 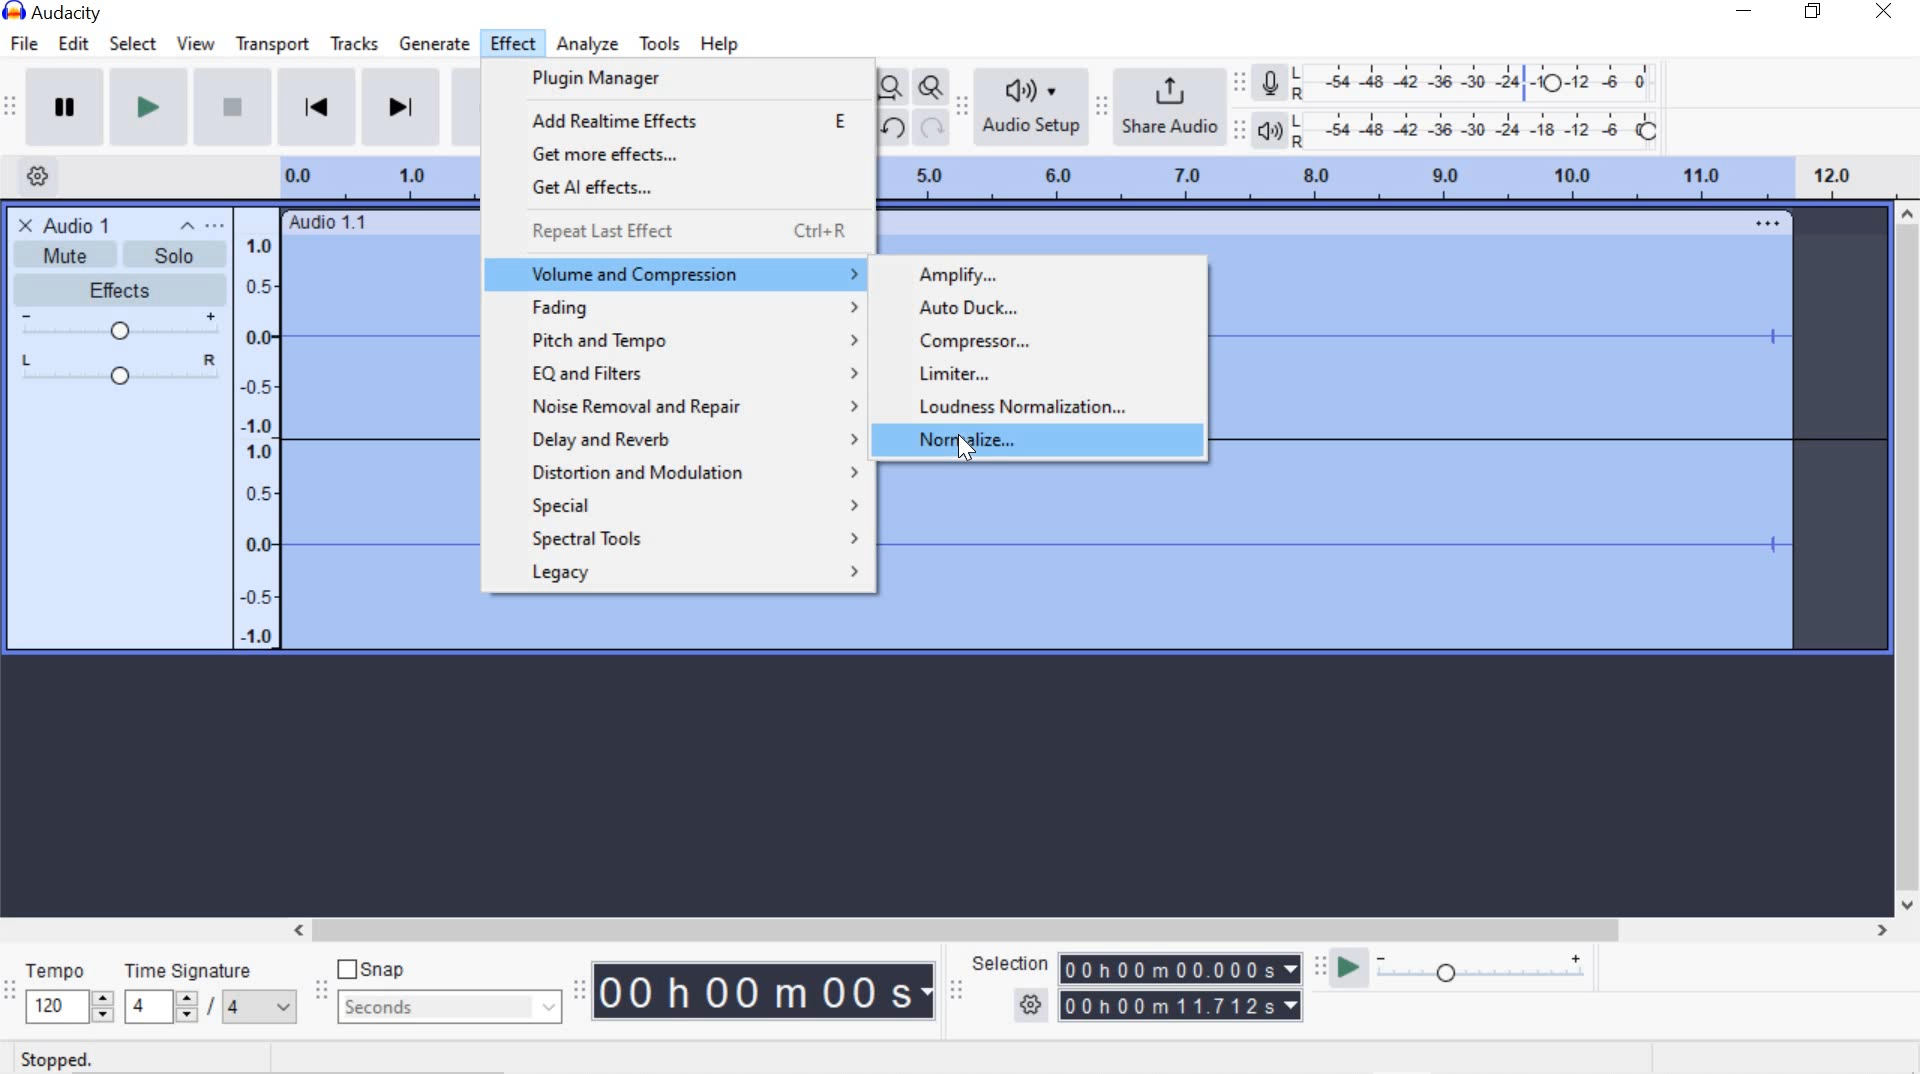 What do you see at coordinates (892, 127) in the screenshot?
I see `undo` at bounding box center [892, 127].